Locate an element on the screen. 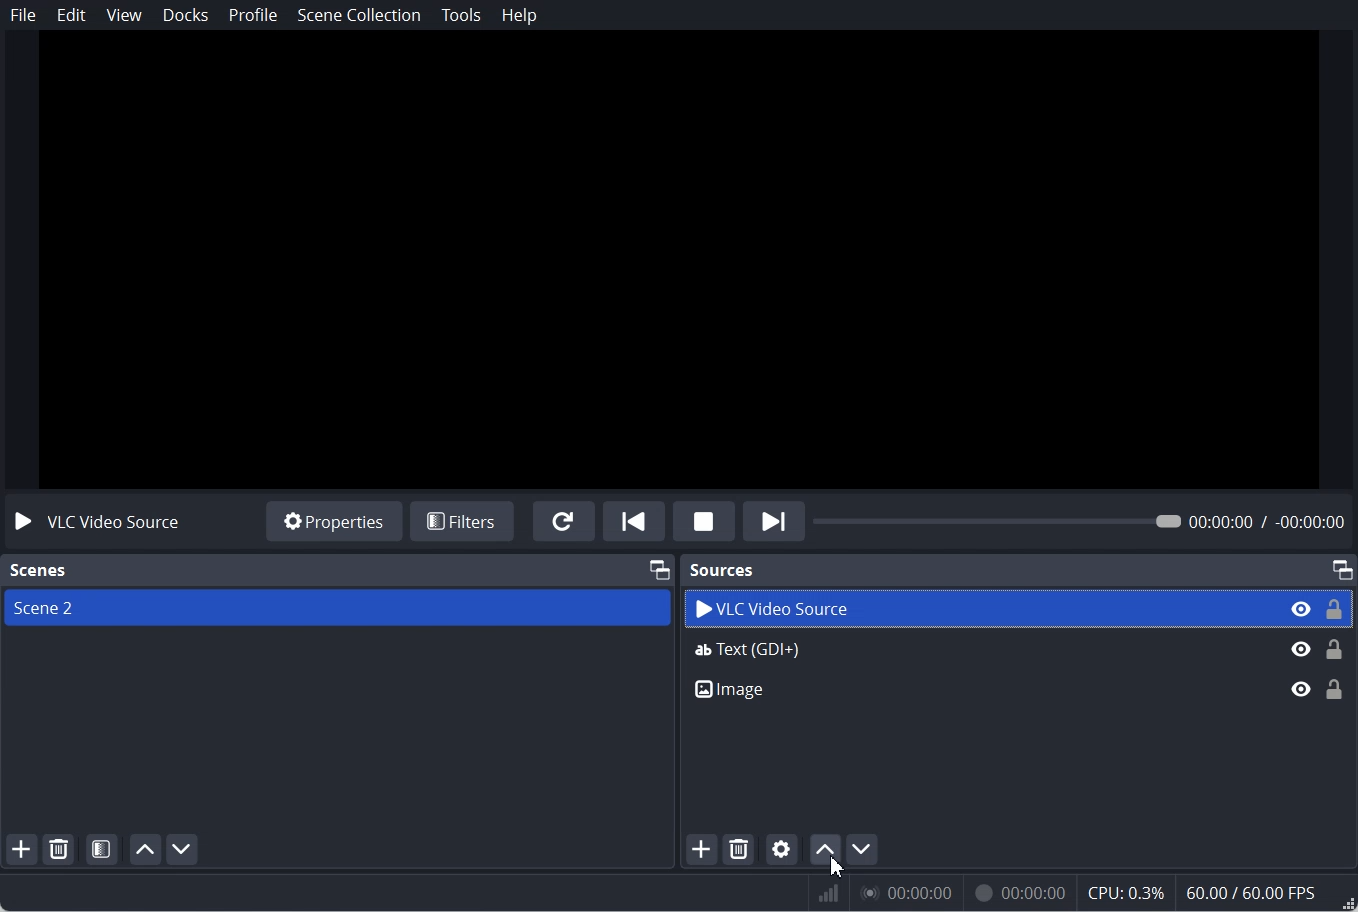 The width and height of the screenshot is (1358, 912). Move scene down is located at coordinates (183, 849).